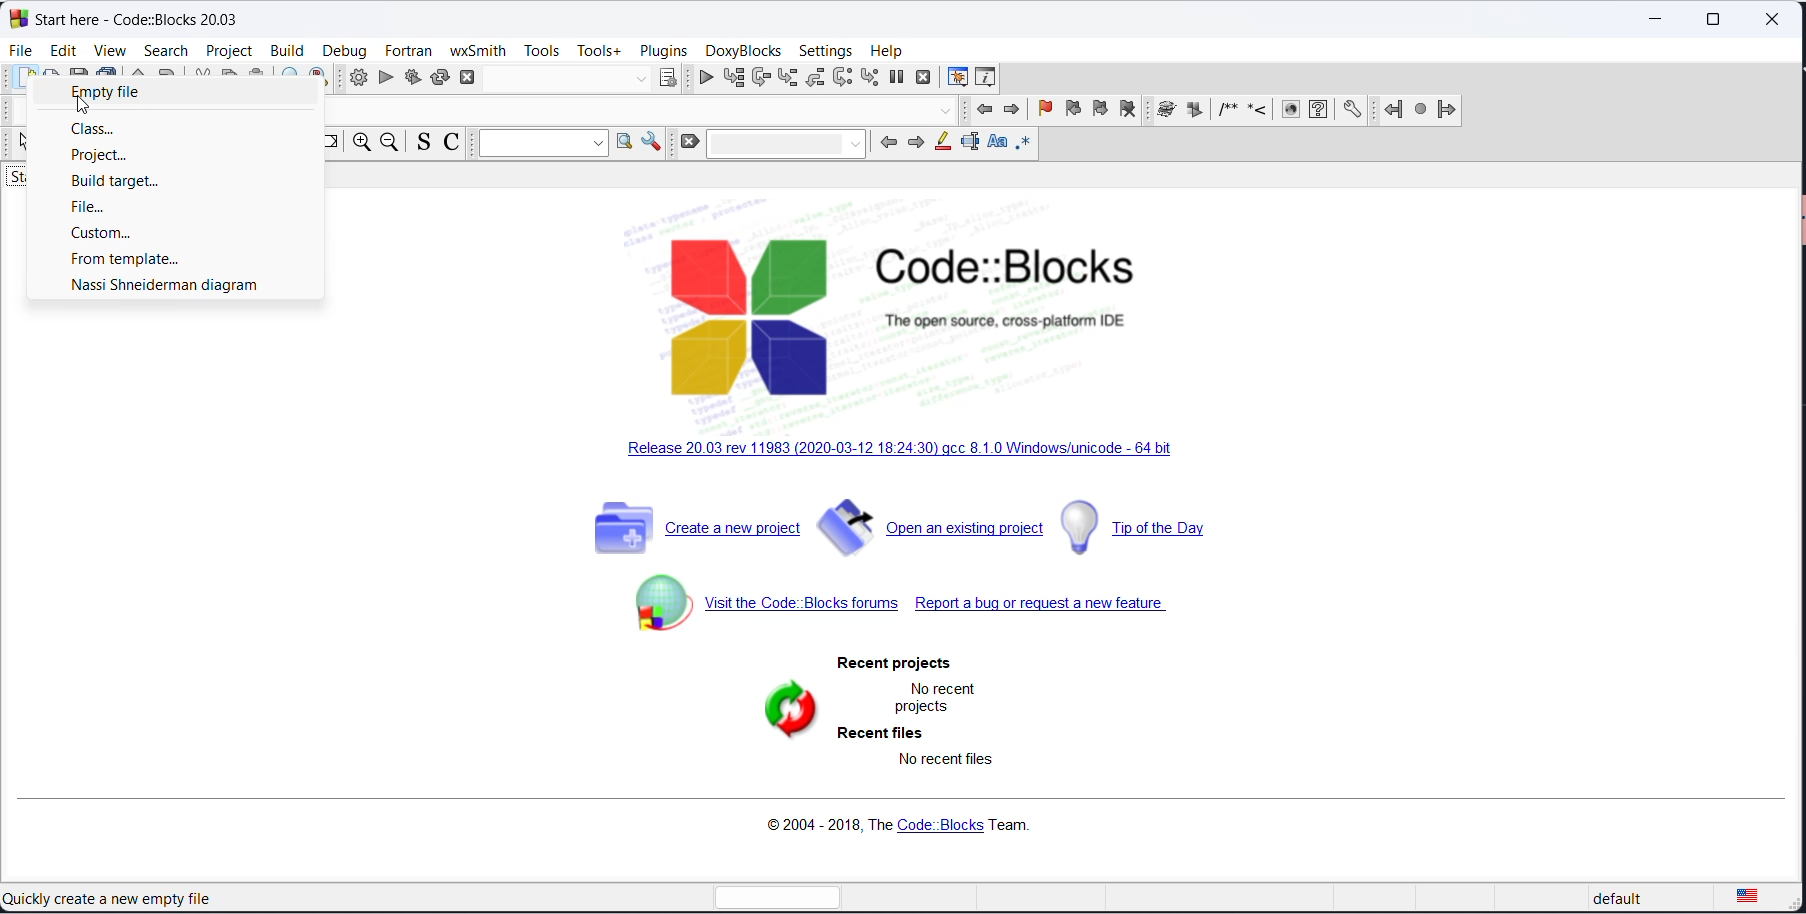 The height and width of the screenshot is (914, 1806). Describe the element at coordinates (452, 142) in the screenshot. I see `toggle comments` at that location.